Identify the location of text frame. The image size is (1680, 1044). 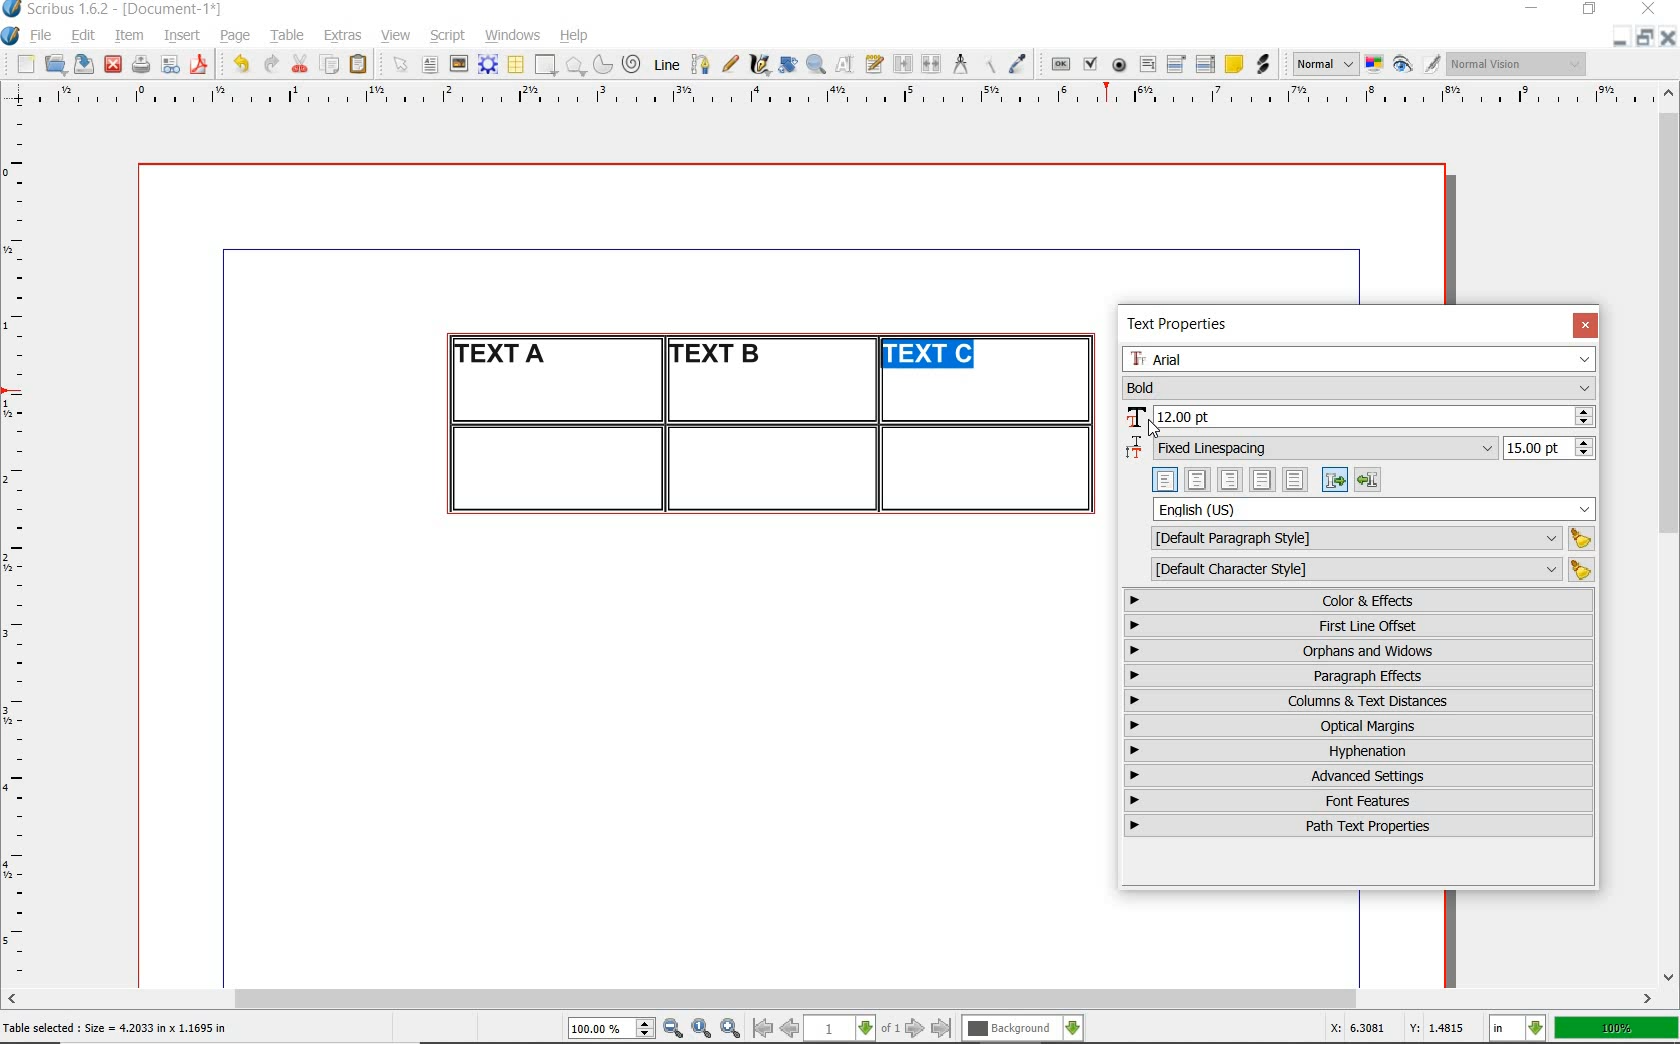
(429, 66).